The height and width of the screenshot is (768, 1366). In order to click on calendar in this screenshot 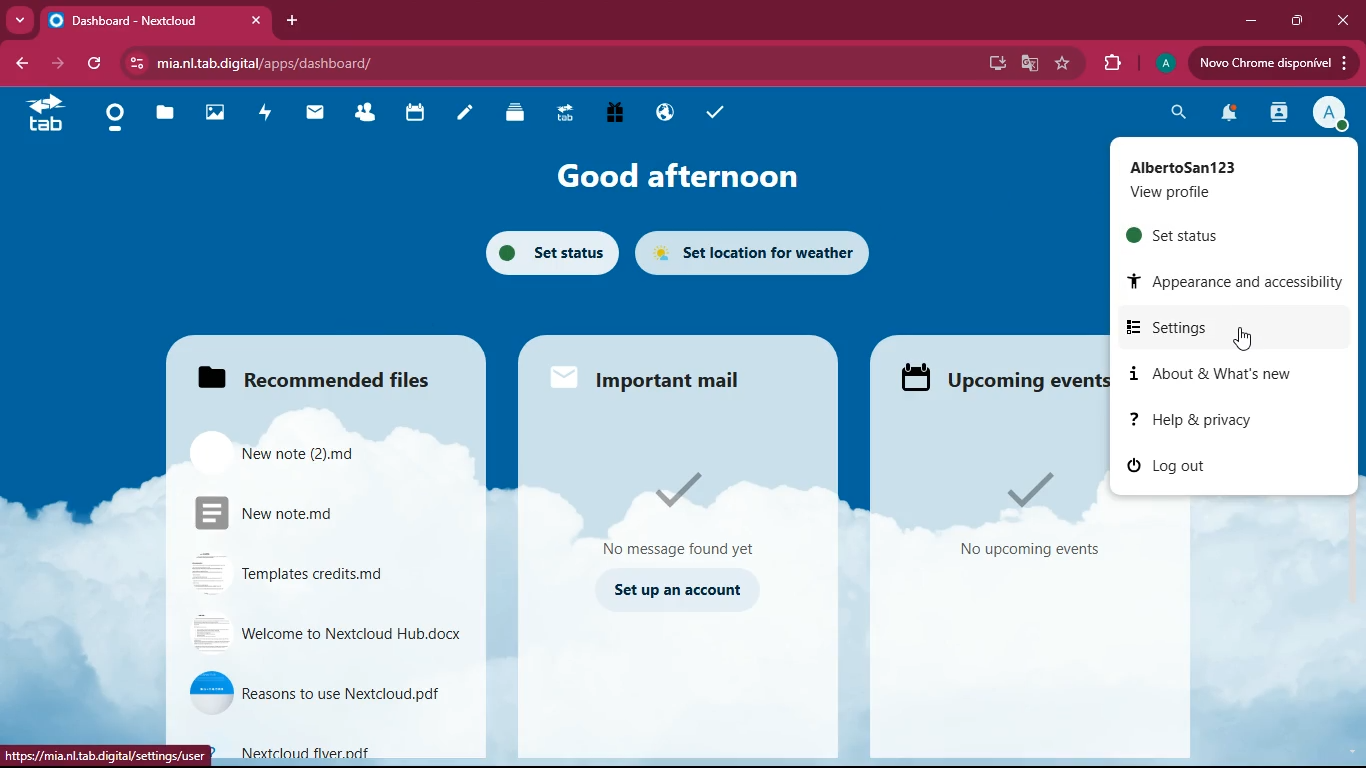, I will do `click(422, 115)`.